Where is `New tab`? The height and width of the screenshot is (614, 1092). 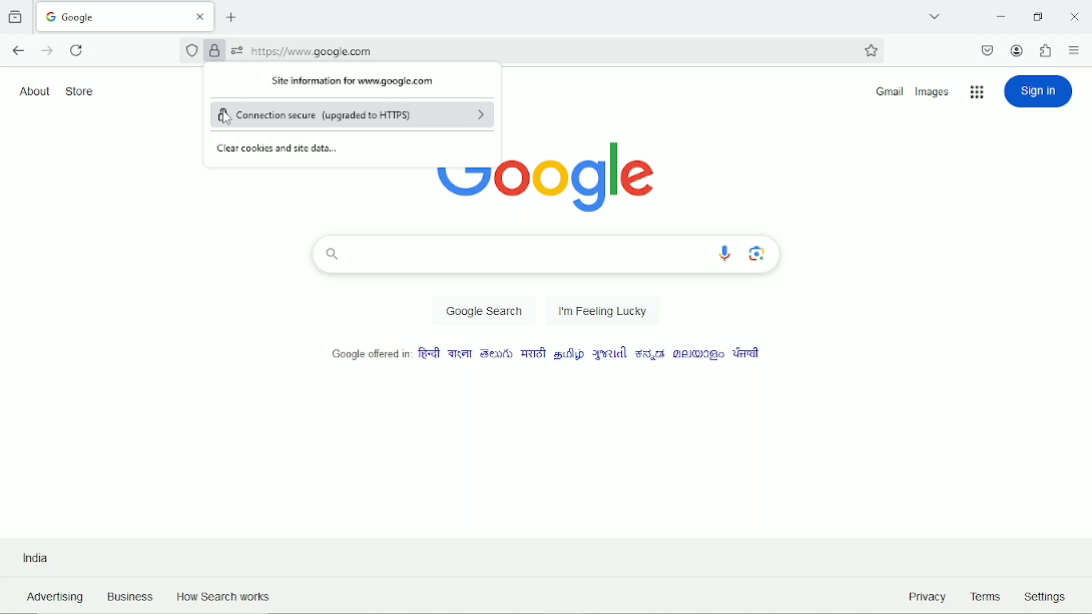
New tab is located at coordinates (231, 19).